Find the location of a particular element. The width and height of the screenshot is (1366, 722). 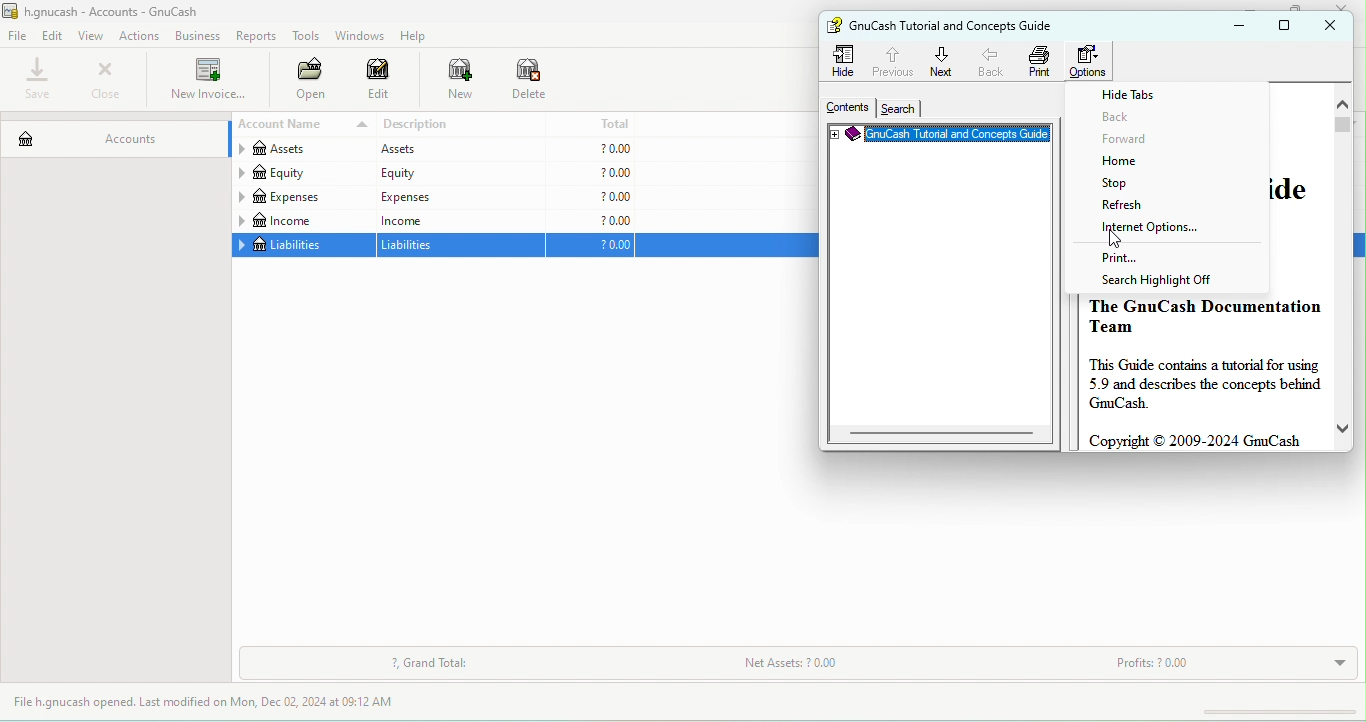

file is located at coordinates (18, 37).